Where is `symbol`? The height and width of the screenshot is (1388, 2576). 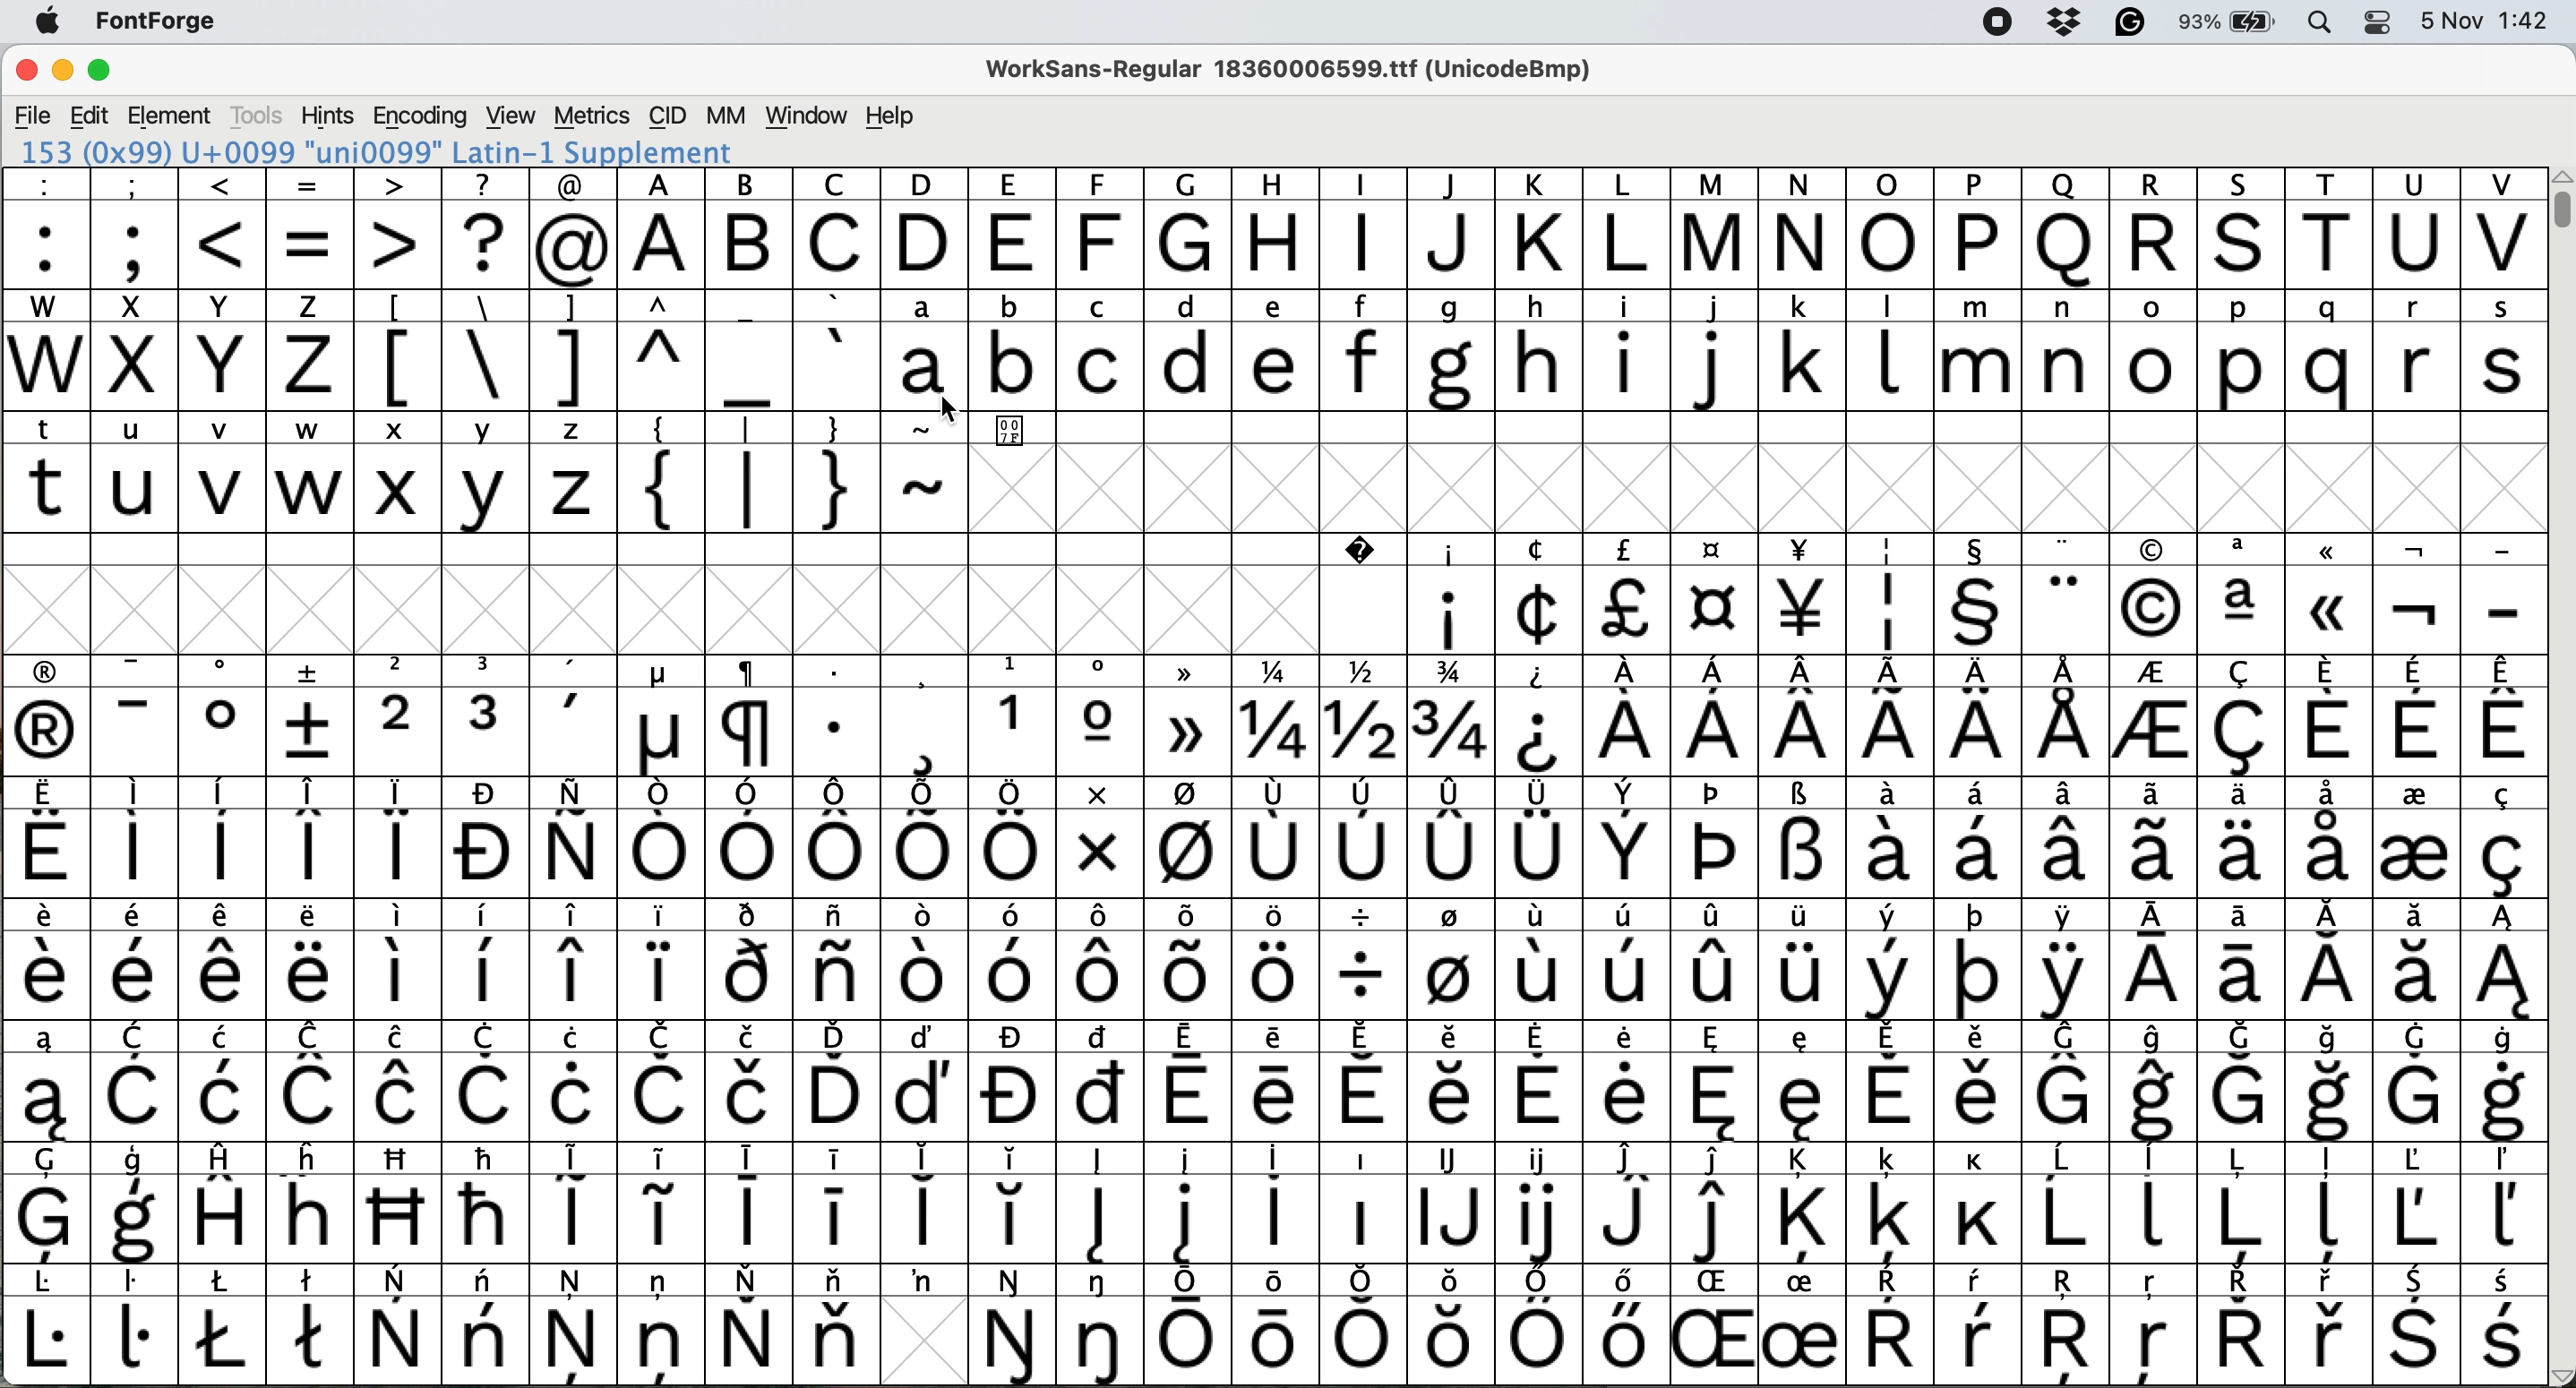
symbol is located at coordinates (2068, 716).